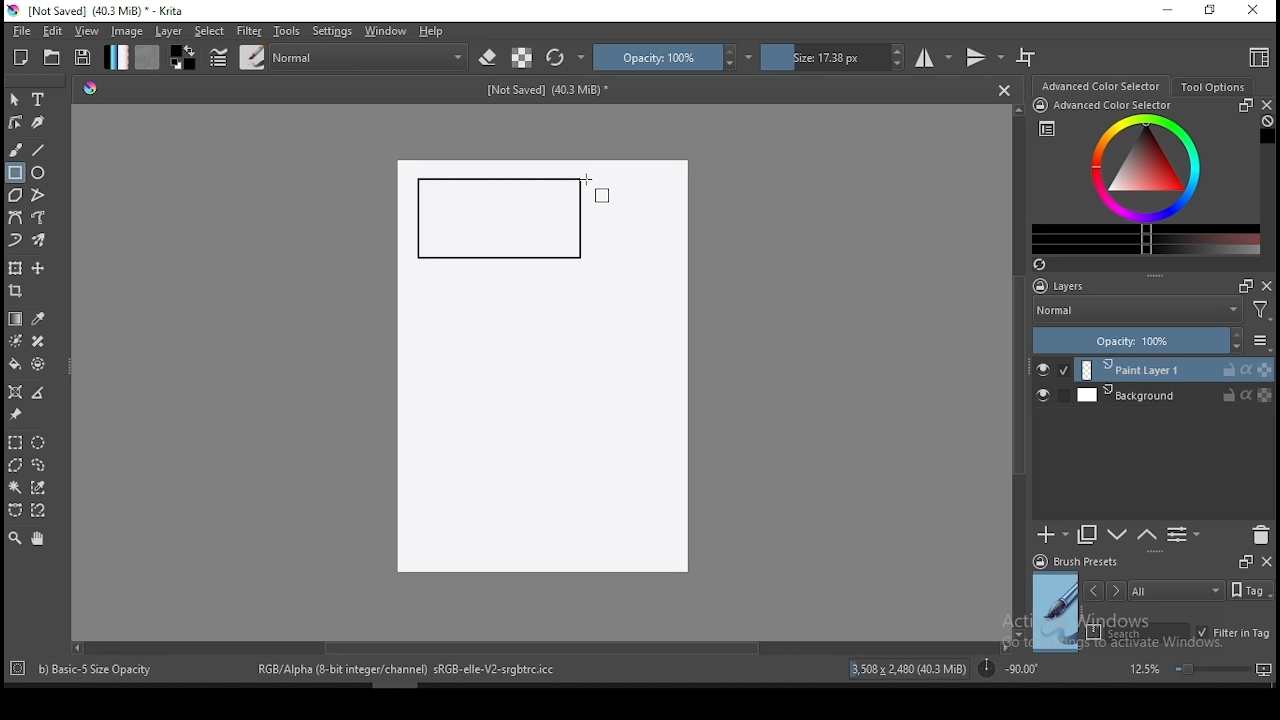  What do you see at coordinates (1255, 11) in the screenshot?
I see ` close window` at bounding box center [1255, 11].